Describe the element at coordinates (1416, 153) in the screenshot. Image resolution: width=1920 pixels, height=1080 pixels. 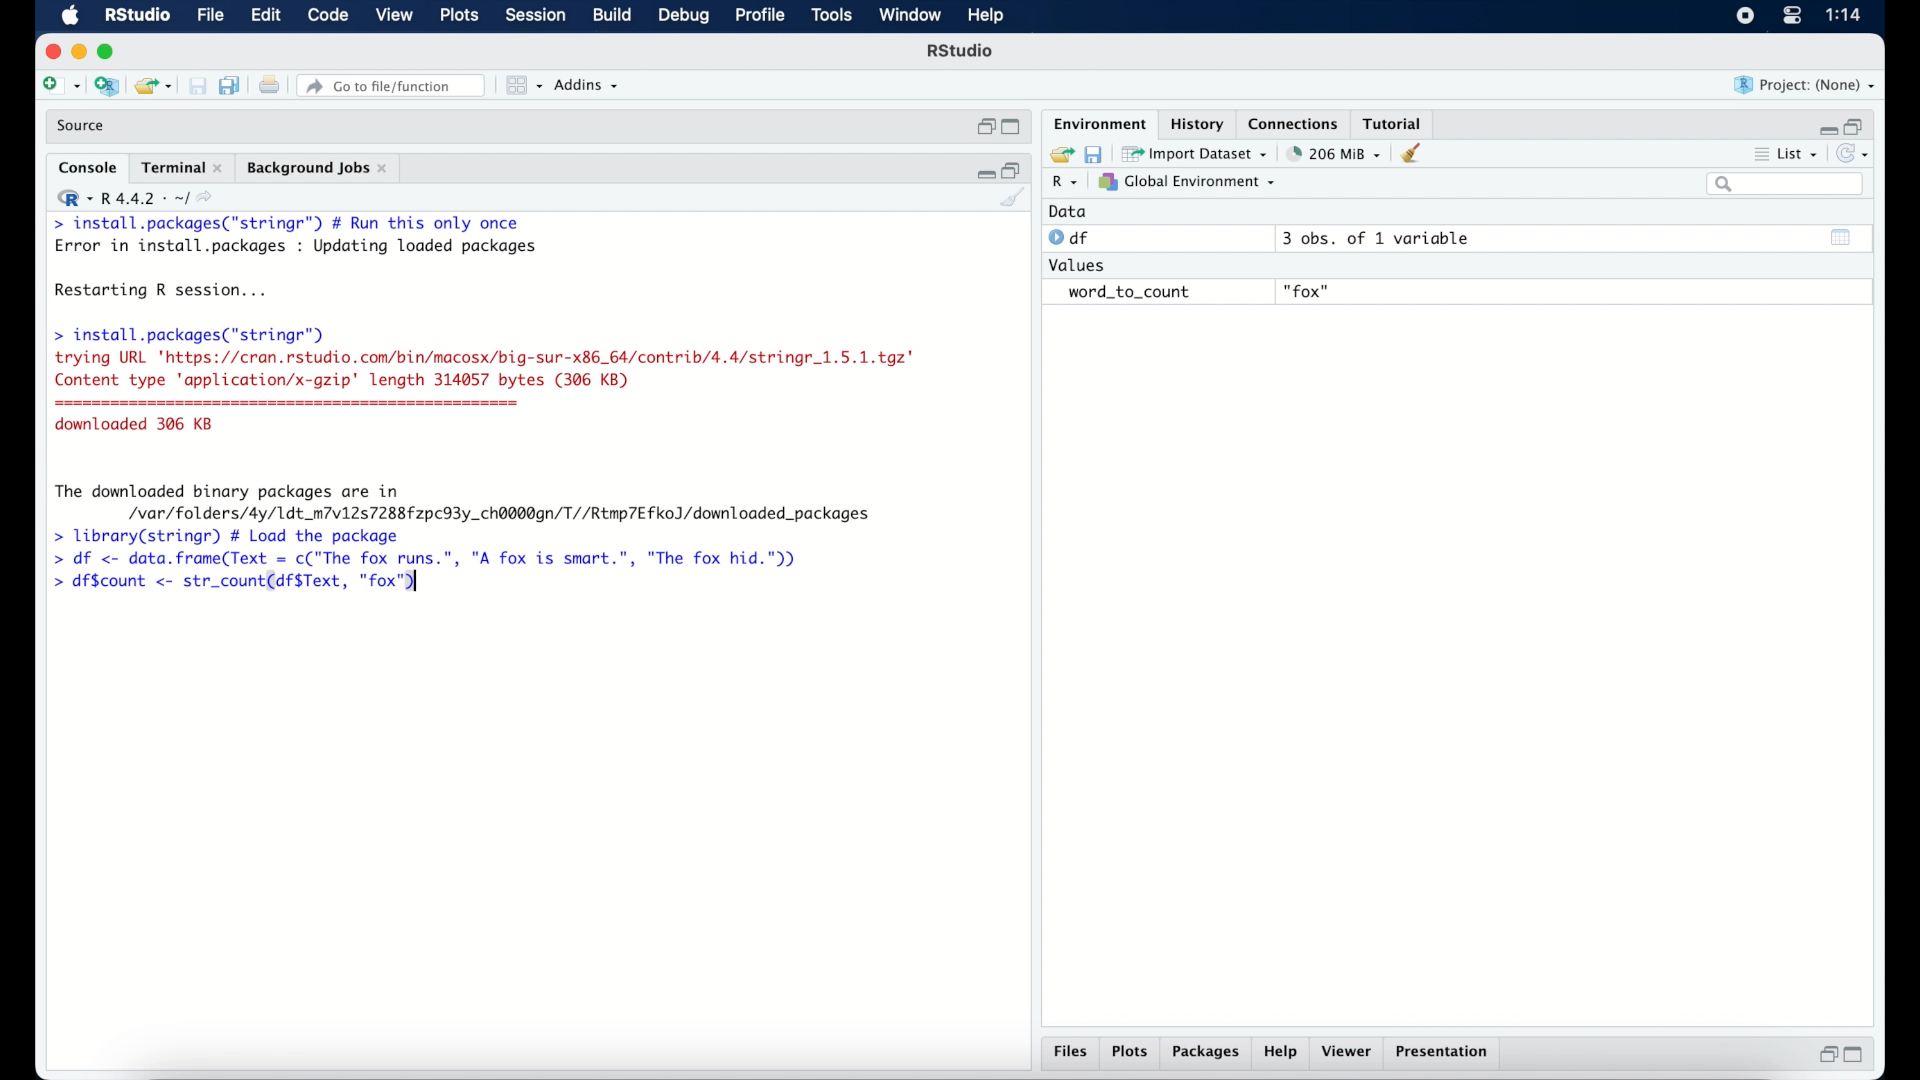
I see `clear console` at that location.